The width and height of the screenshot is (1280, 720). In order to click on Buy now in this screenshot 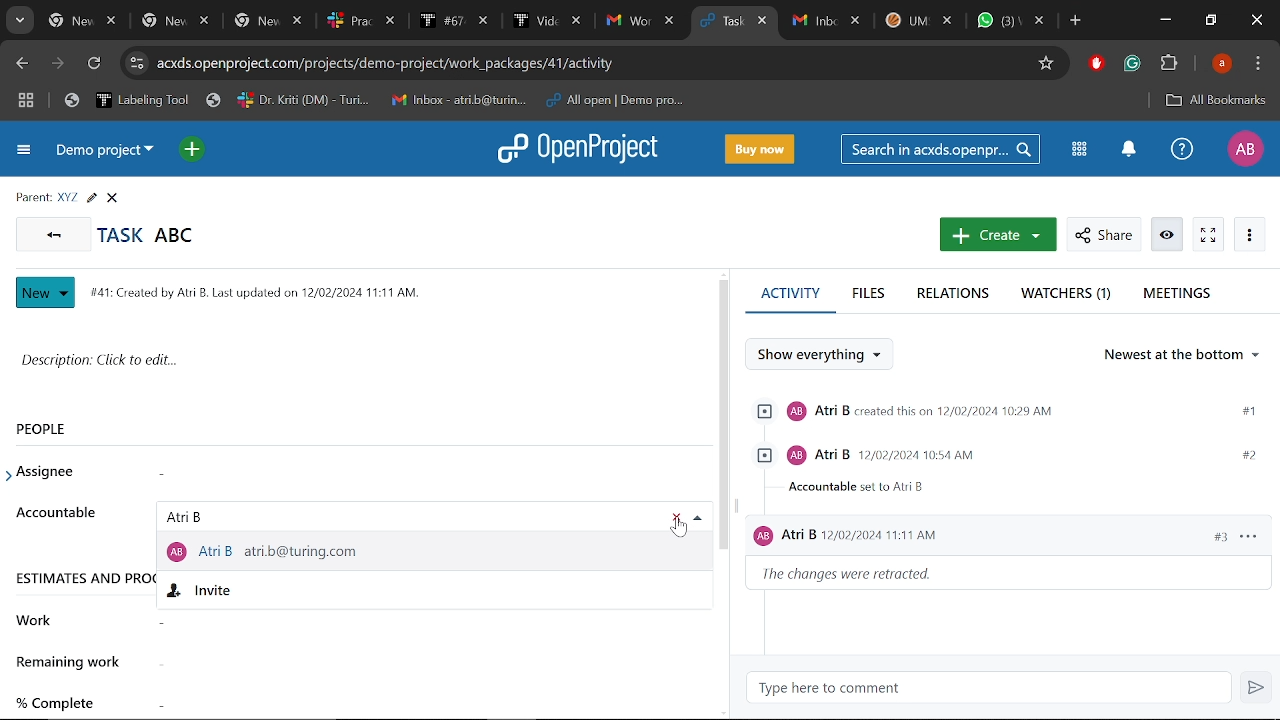, I will do `click(760, 150)`.